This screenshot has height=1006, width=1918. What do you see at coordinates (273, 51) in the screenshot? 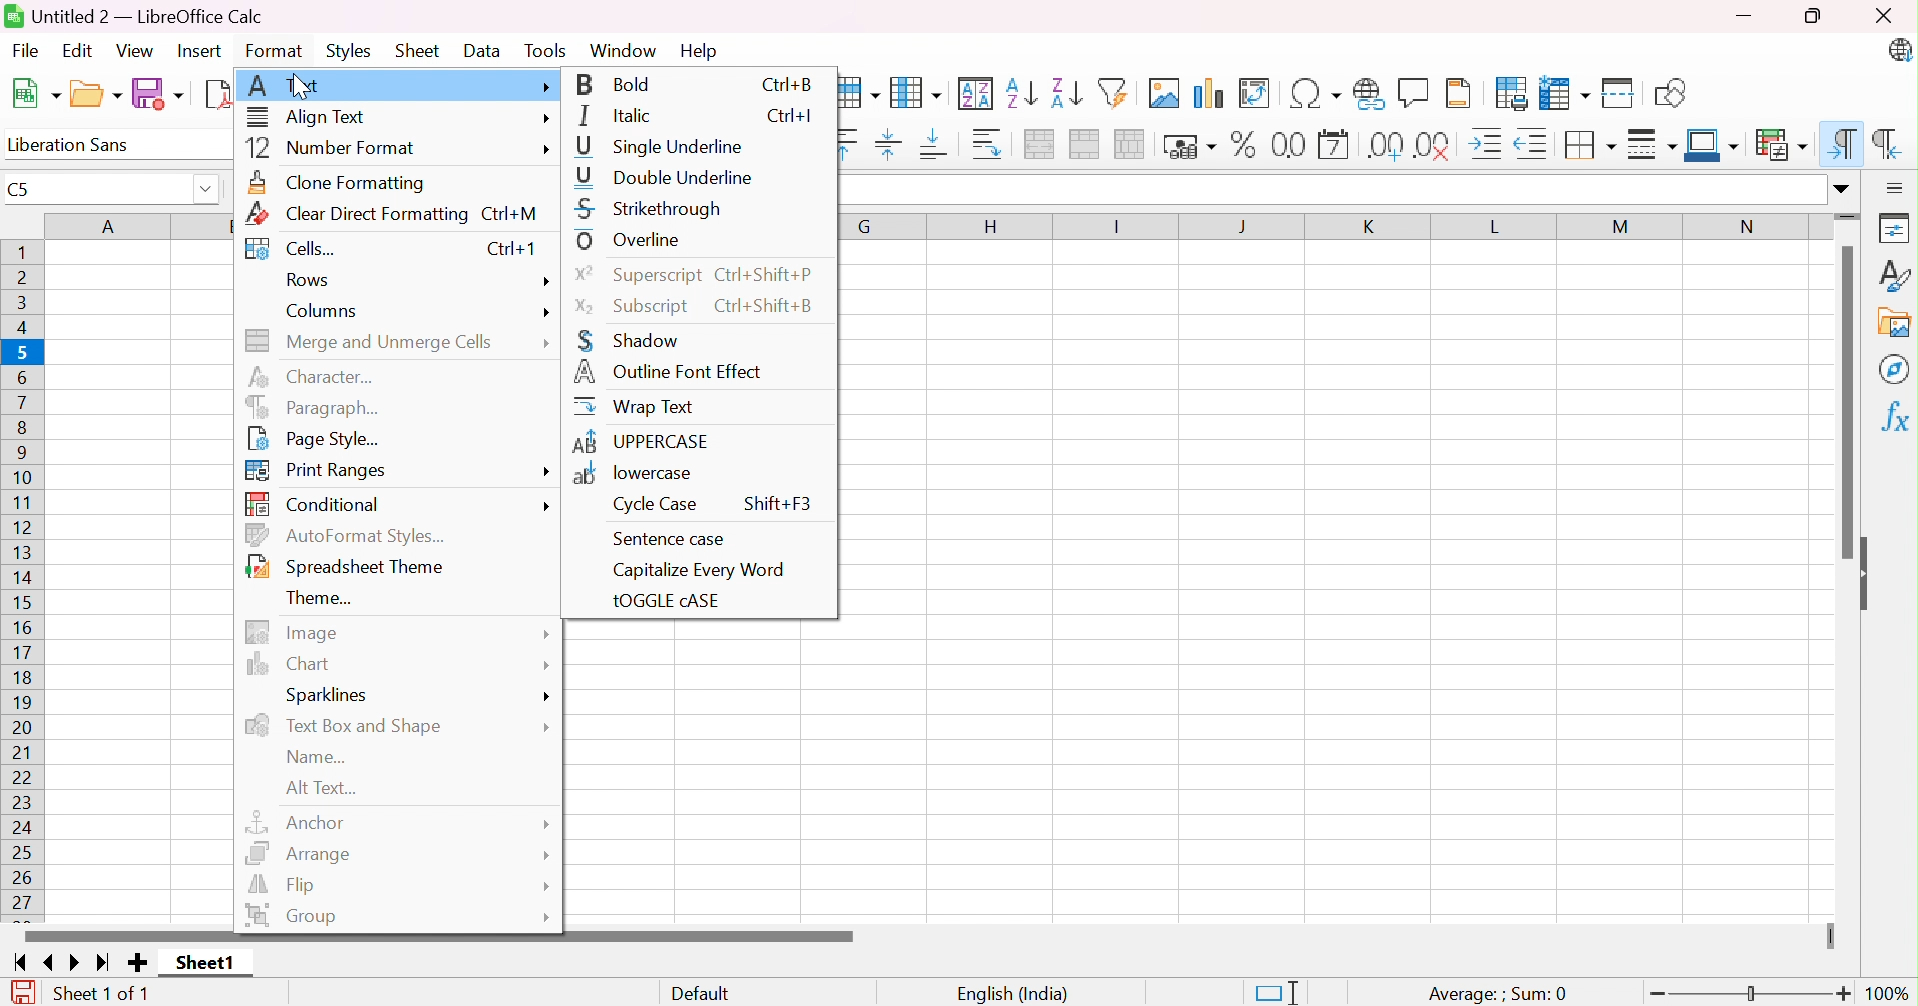
I see `Format` at bounding box center [273, 51].